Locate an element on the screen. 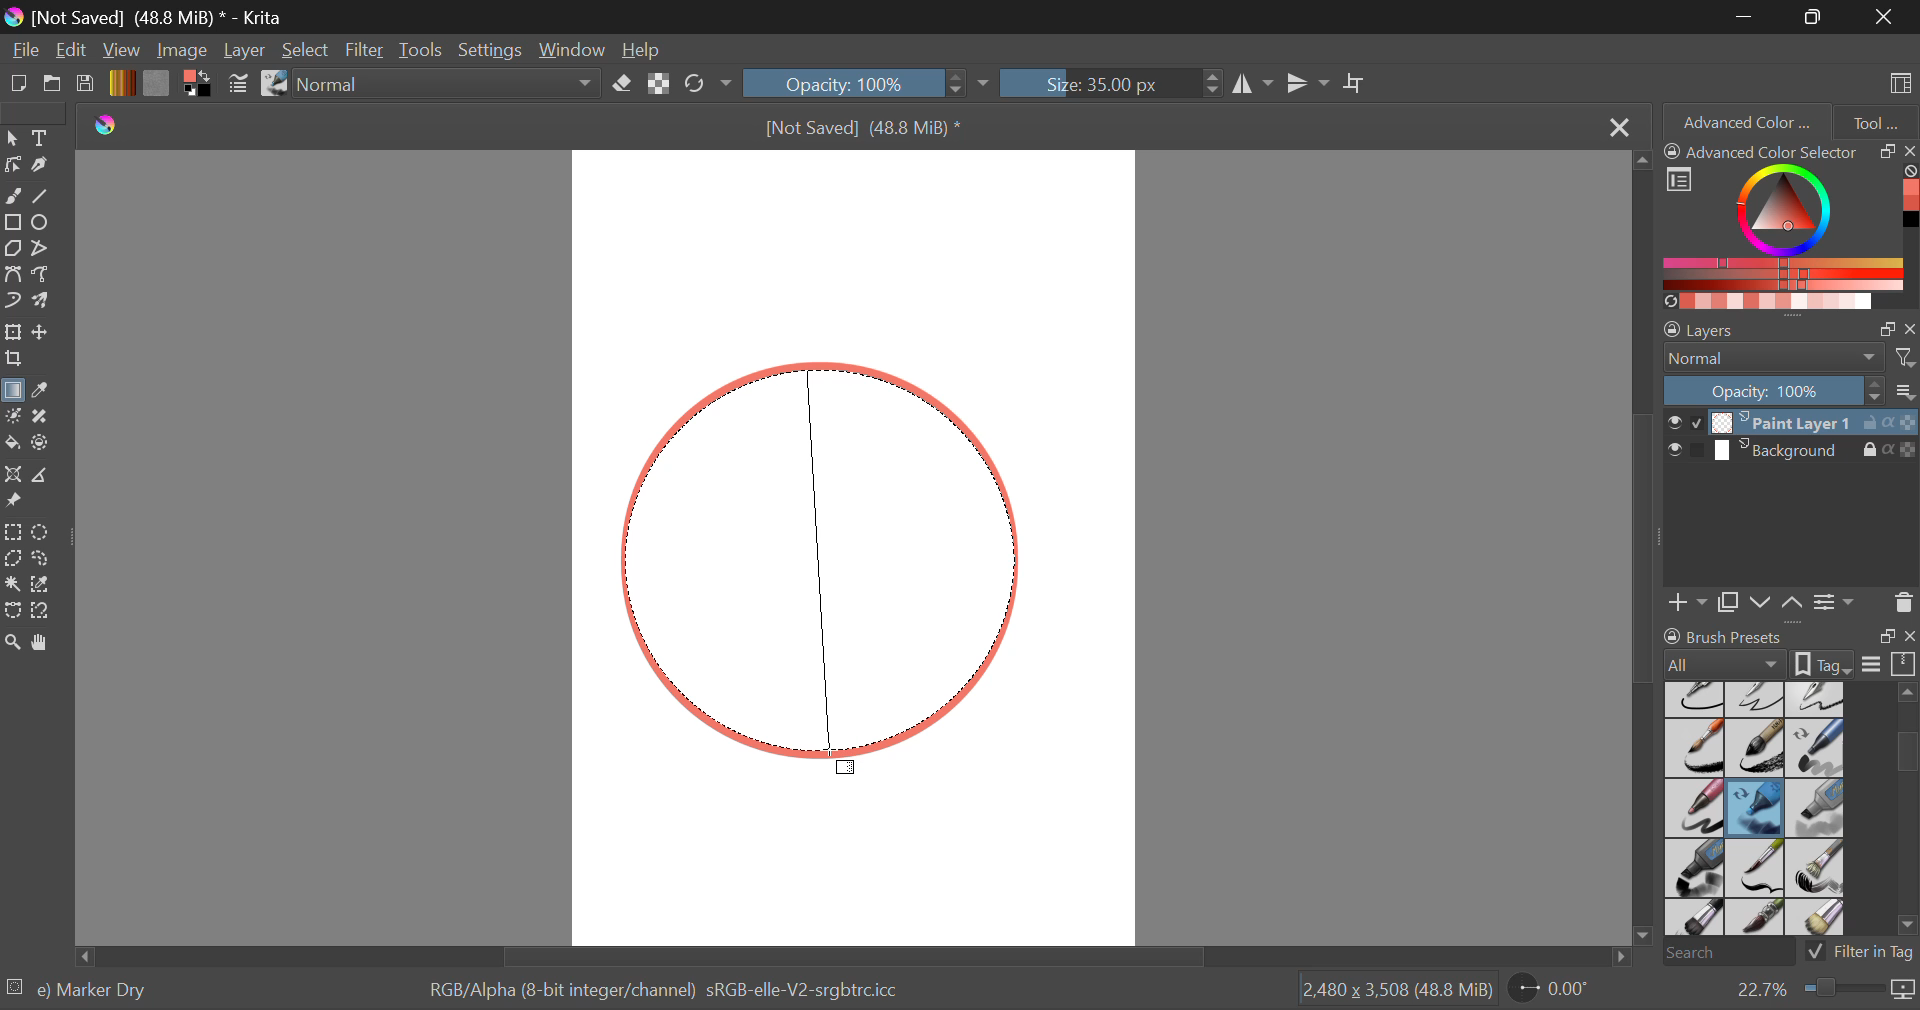 The width and height of the screenshot is (1920, 1010). DRAG_TO Cursor Position is located at coordinates (844, 763).